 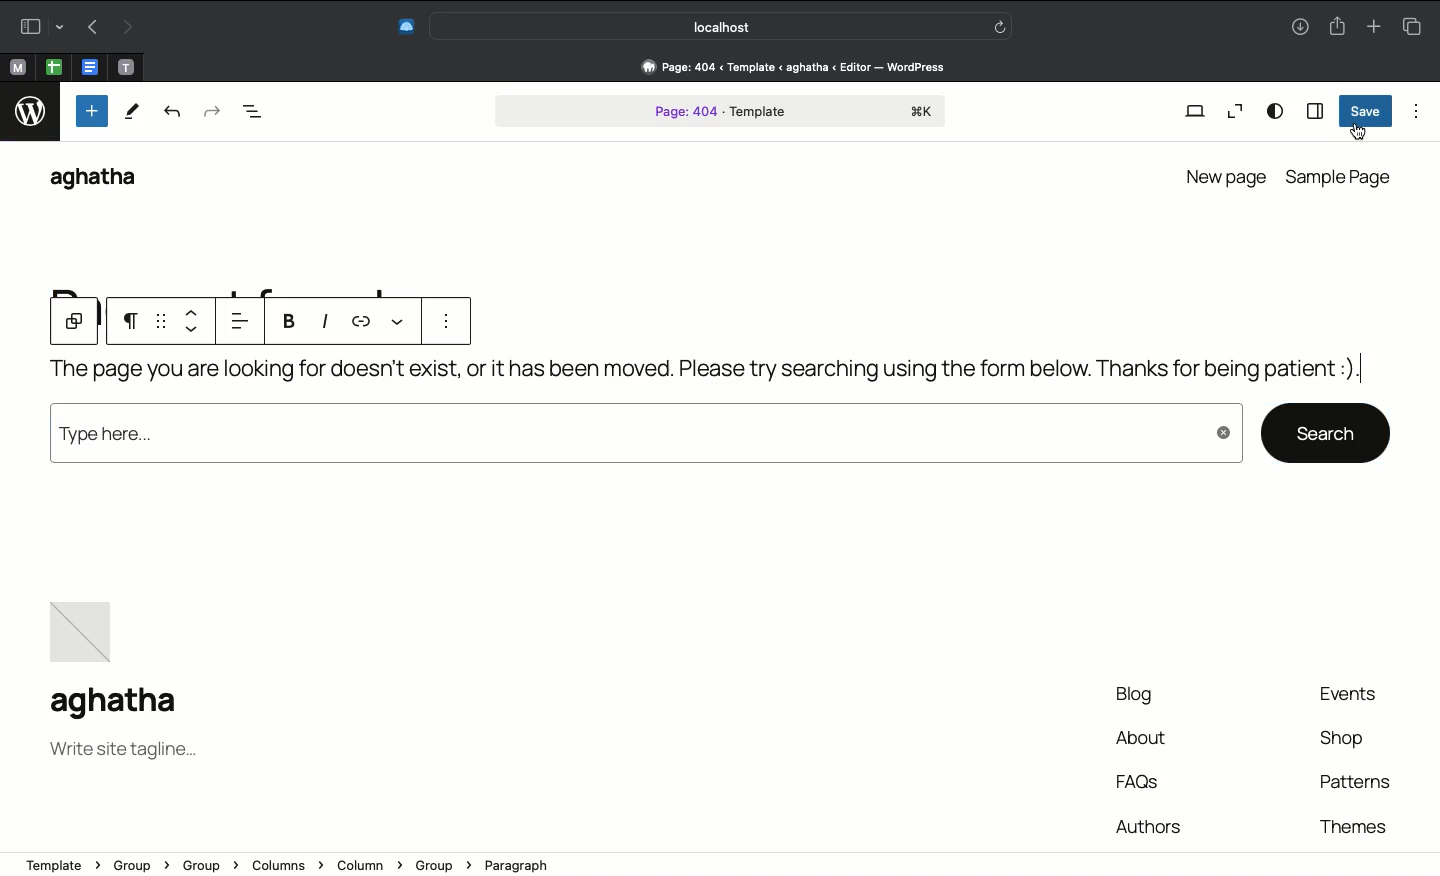 What do you see at coordinates (289, 325) in the screenshot?
I see `Bold` at bounding box center [289, 325].